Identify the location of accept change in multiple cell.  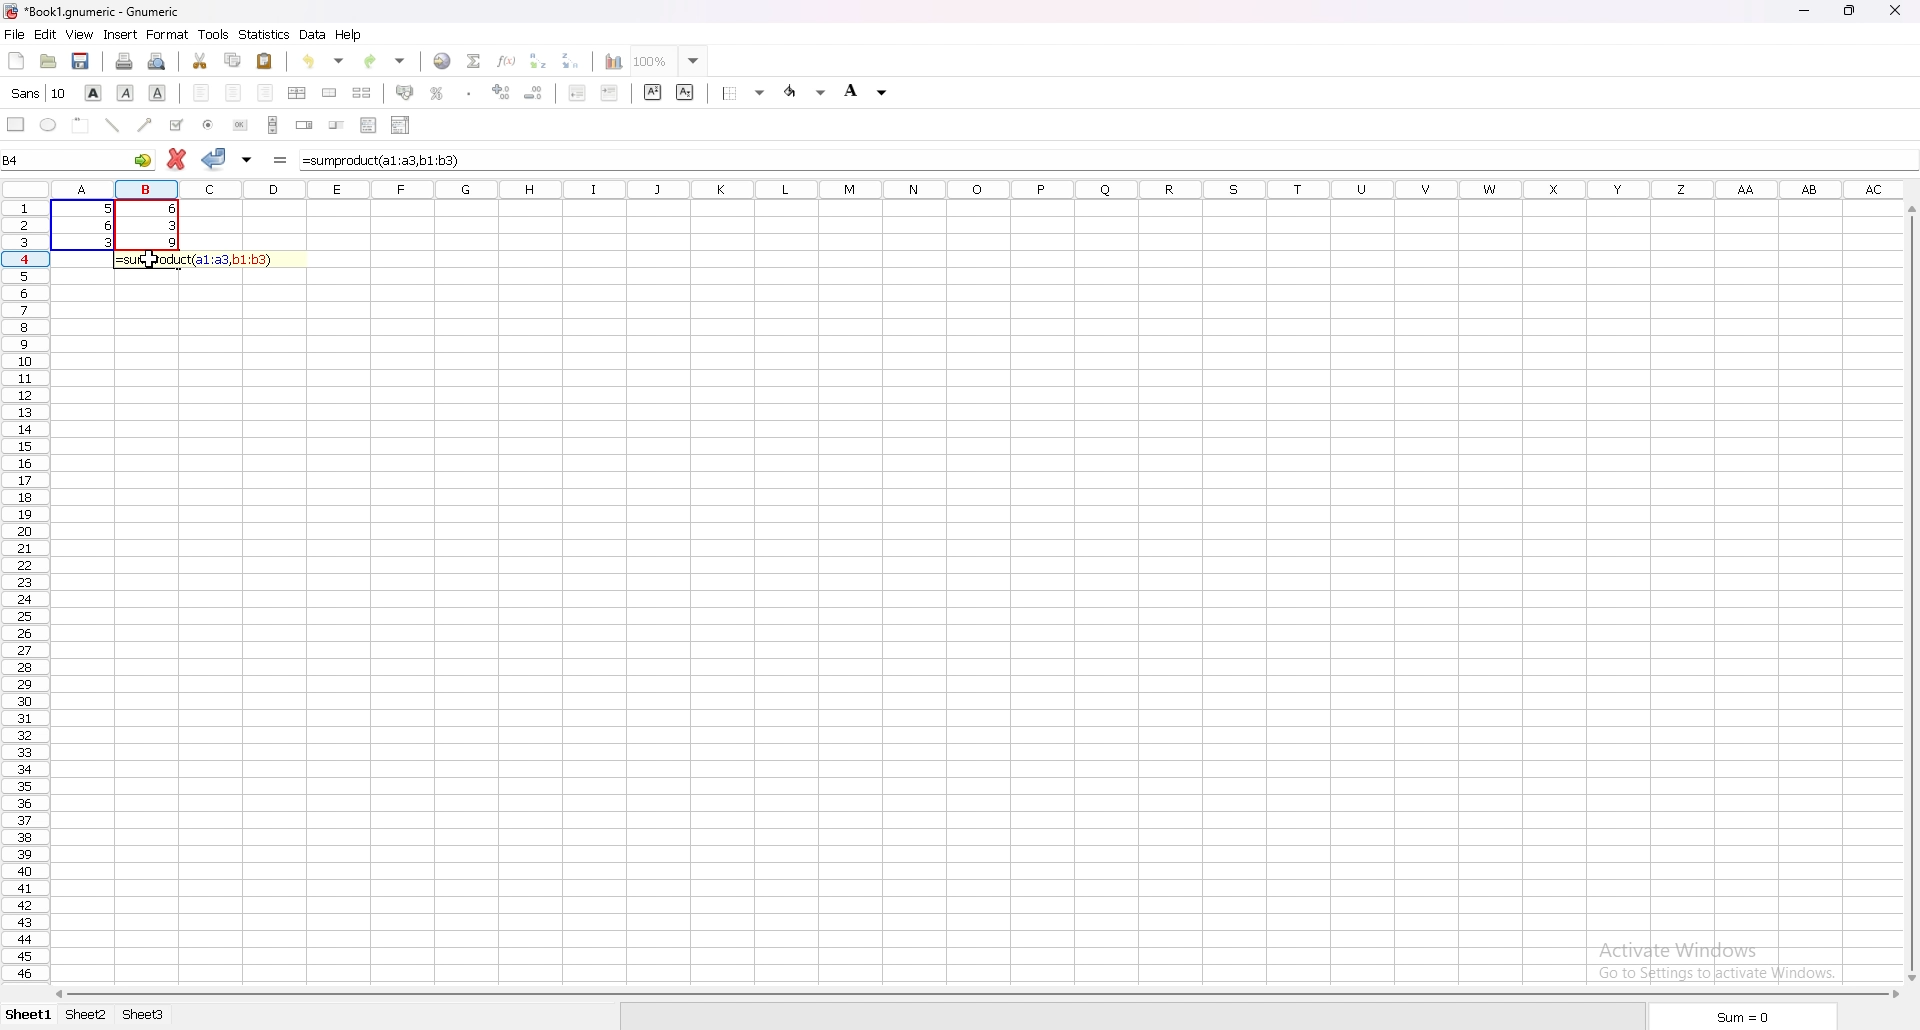
(247, 161).